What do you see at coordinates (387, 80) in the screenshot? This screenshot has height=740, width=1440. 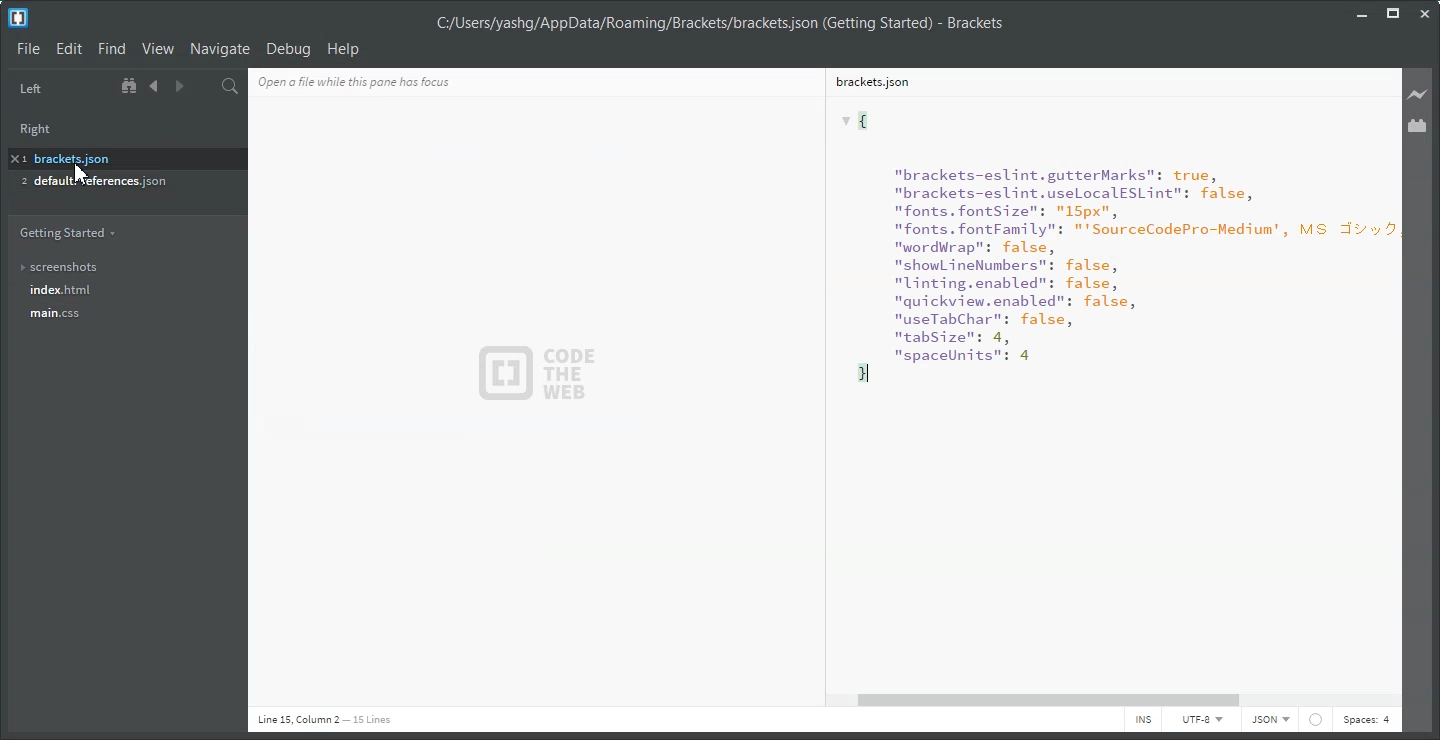 I see `Text` at bounding box center [387, 80].